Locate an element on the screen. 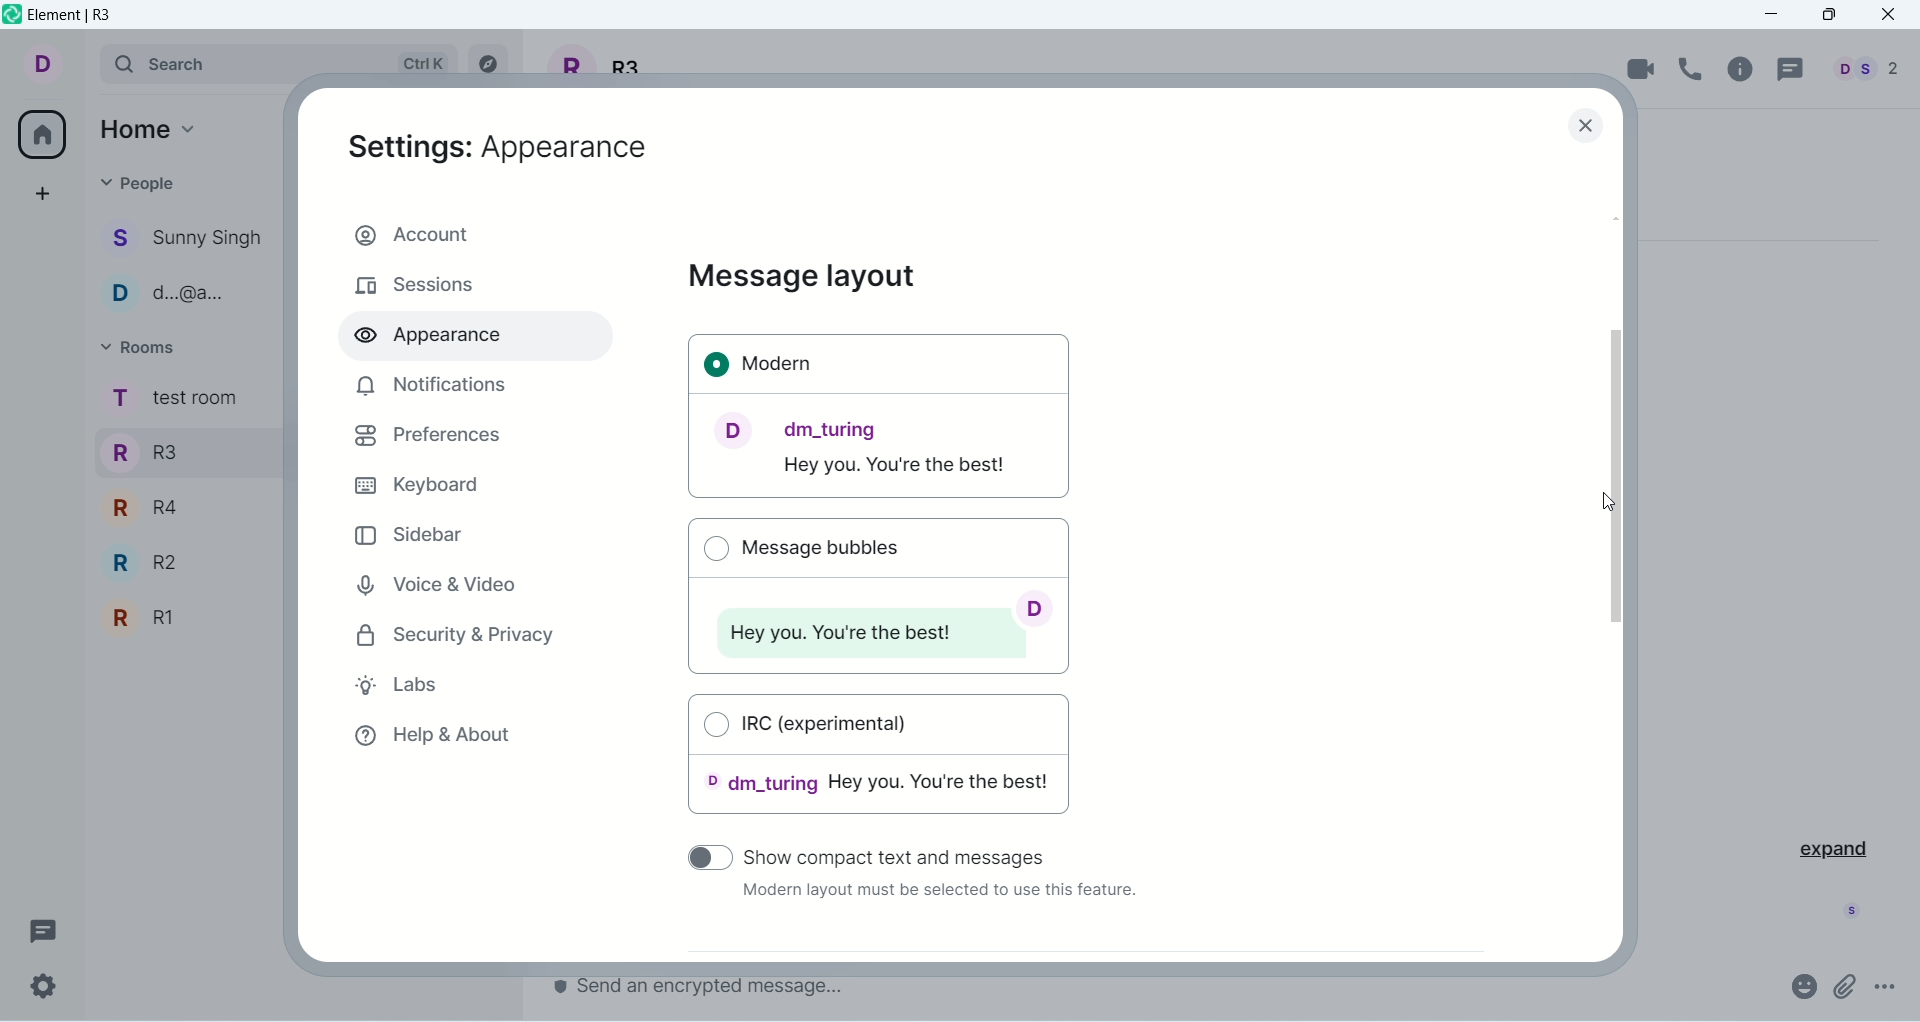 The image size is (1920, 1022). logo is located at coordinates (12, 18).